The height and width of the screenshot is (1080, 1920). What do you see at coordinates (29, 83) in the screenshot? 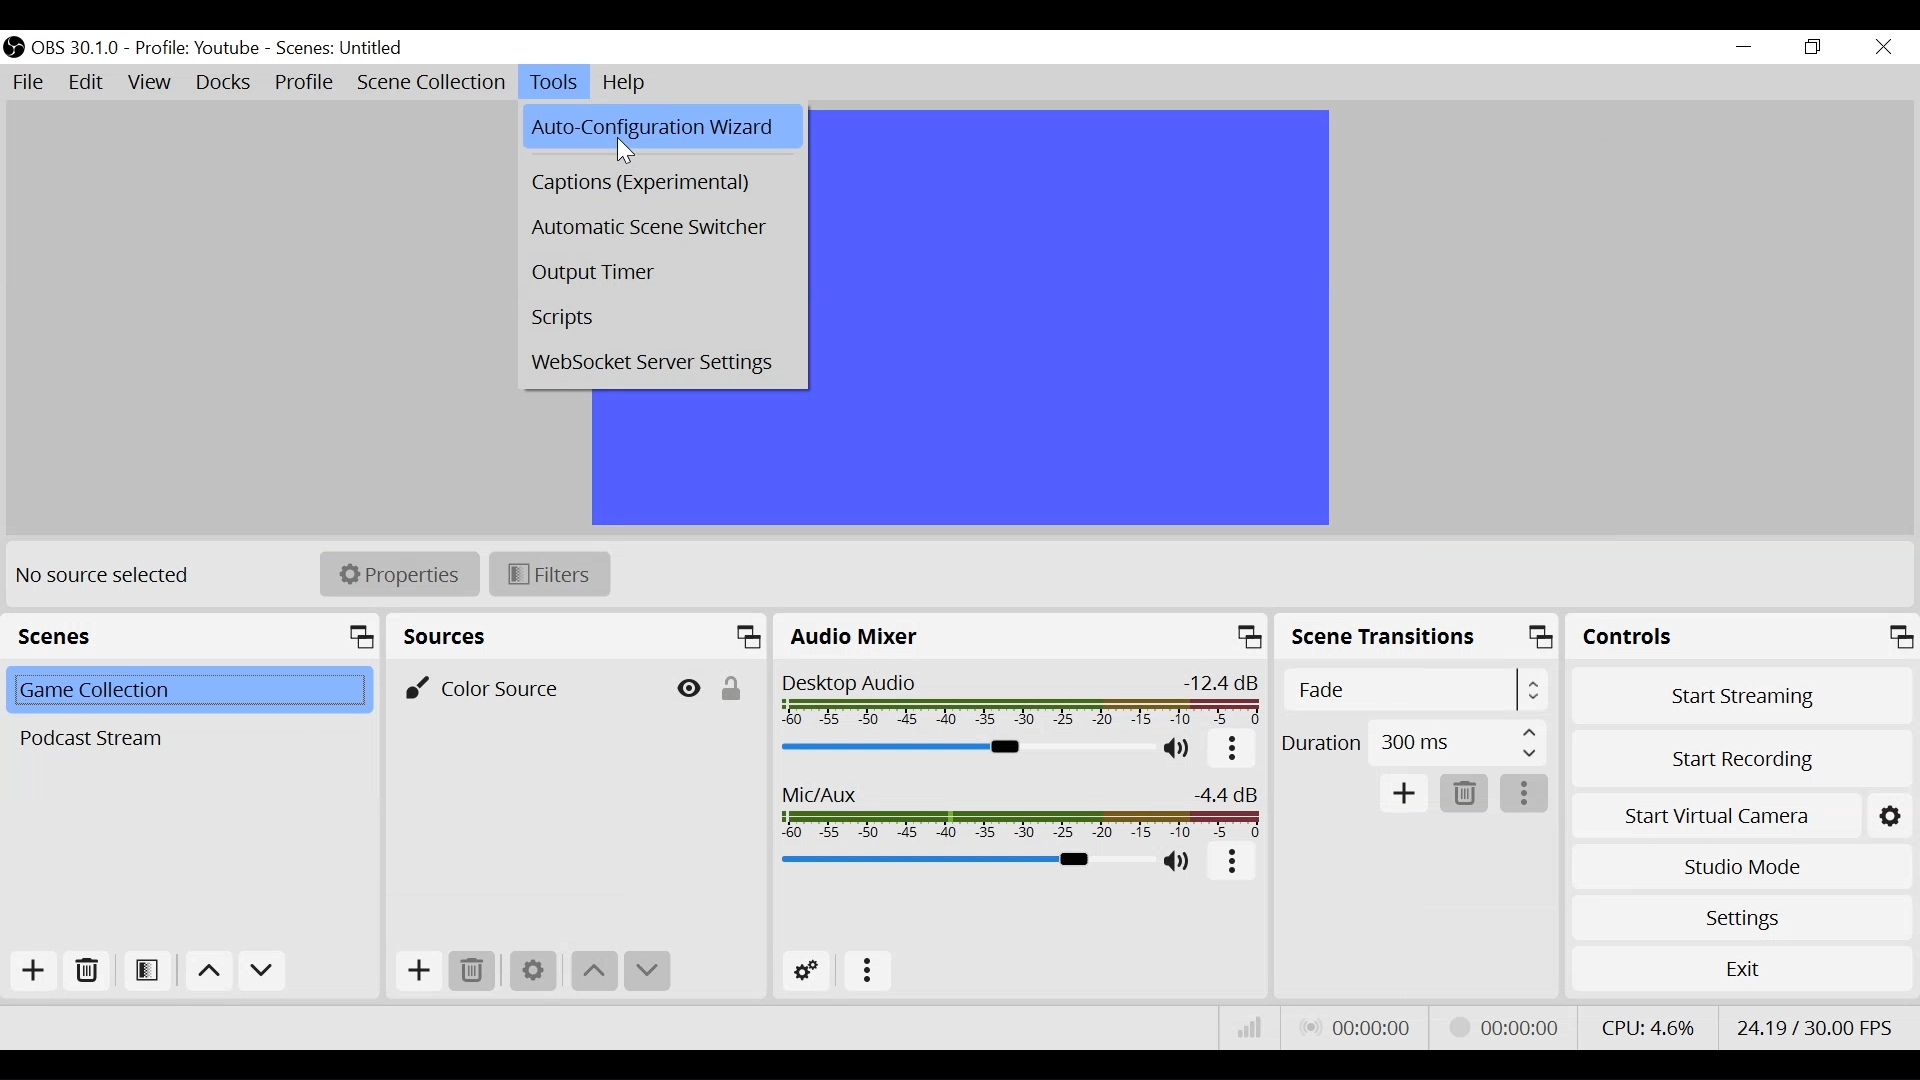
I see `File` at bounding box center [29, 83].